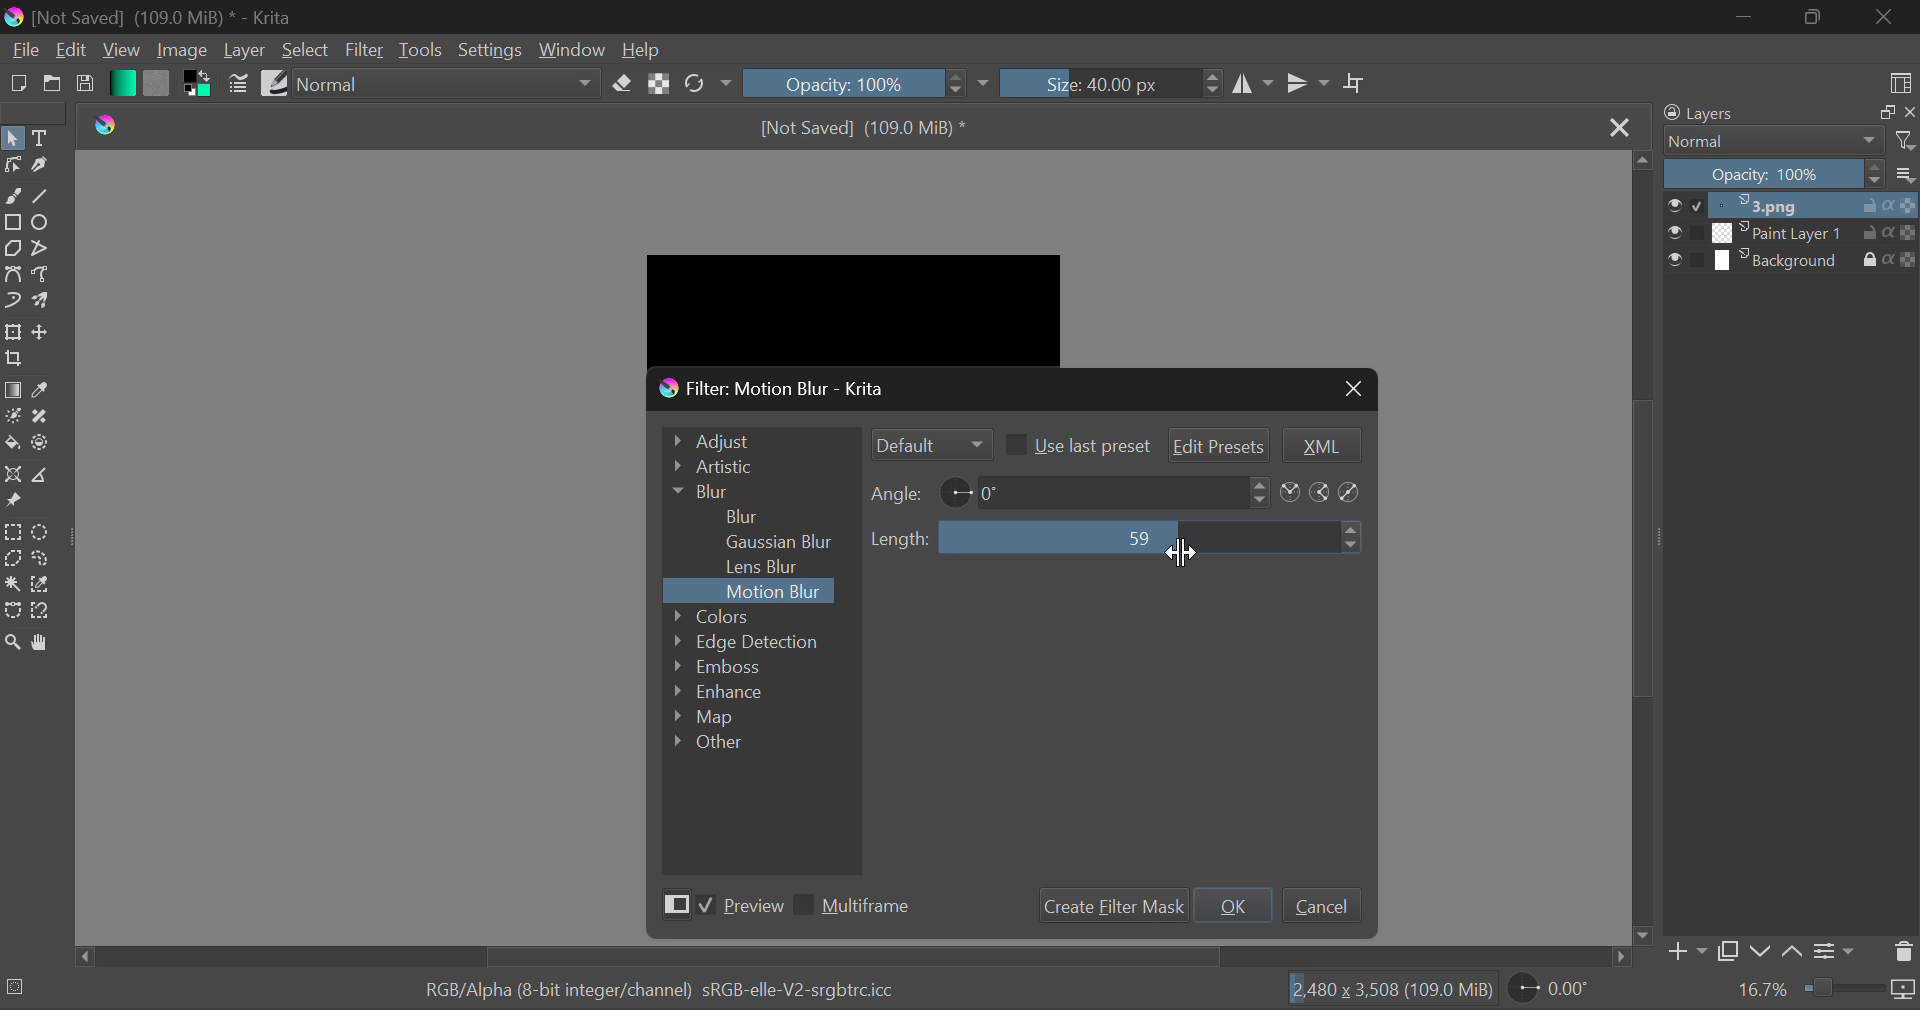 Image resolution: width=1920 pixels, height=1010 pixels. Describe the element at coordinates (869, 125) in the screenshot. I see `[Not Saved] (109.0 MiB) * ` at that location.